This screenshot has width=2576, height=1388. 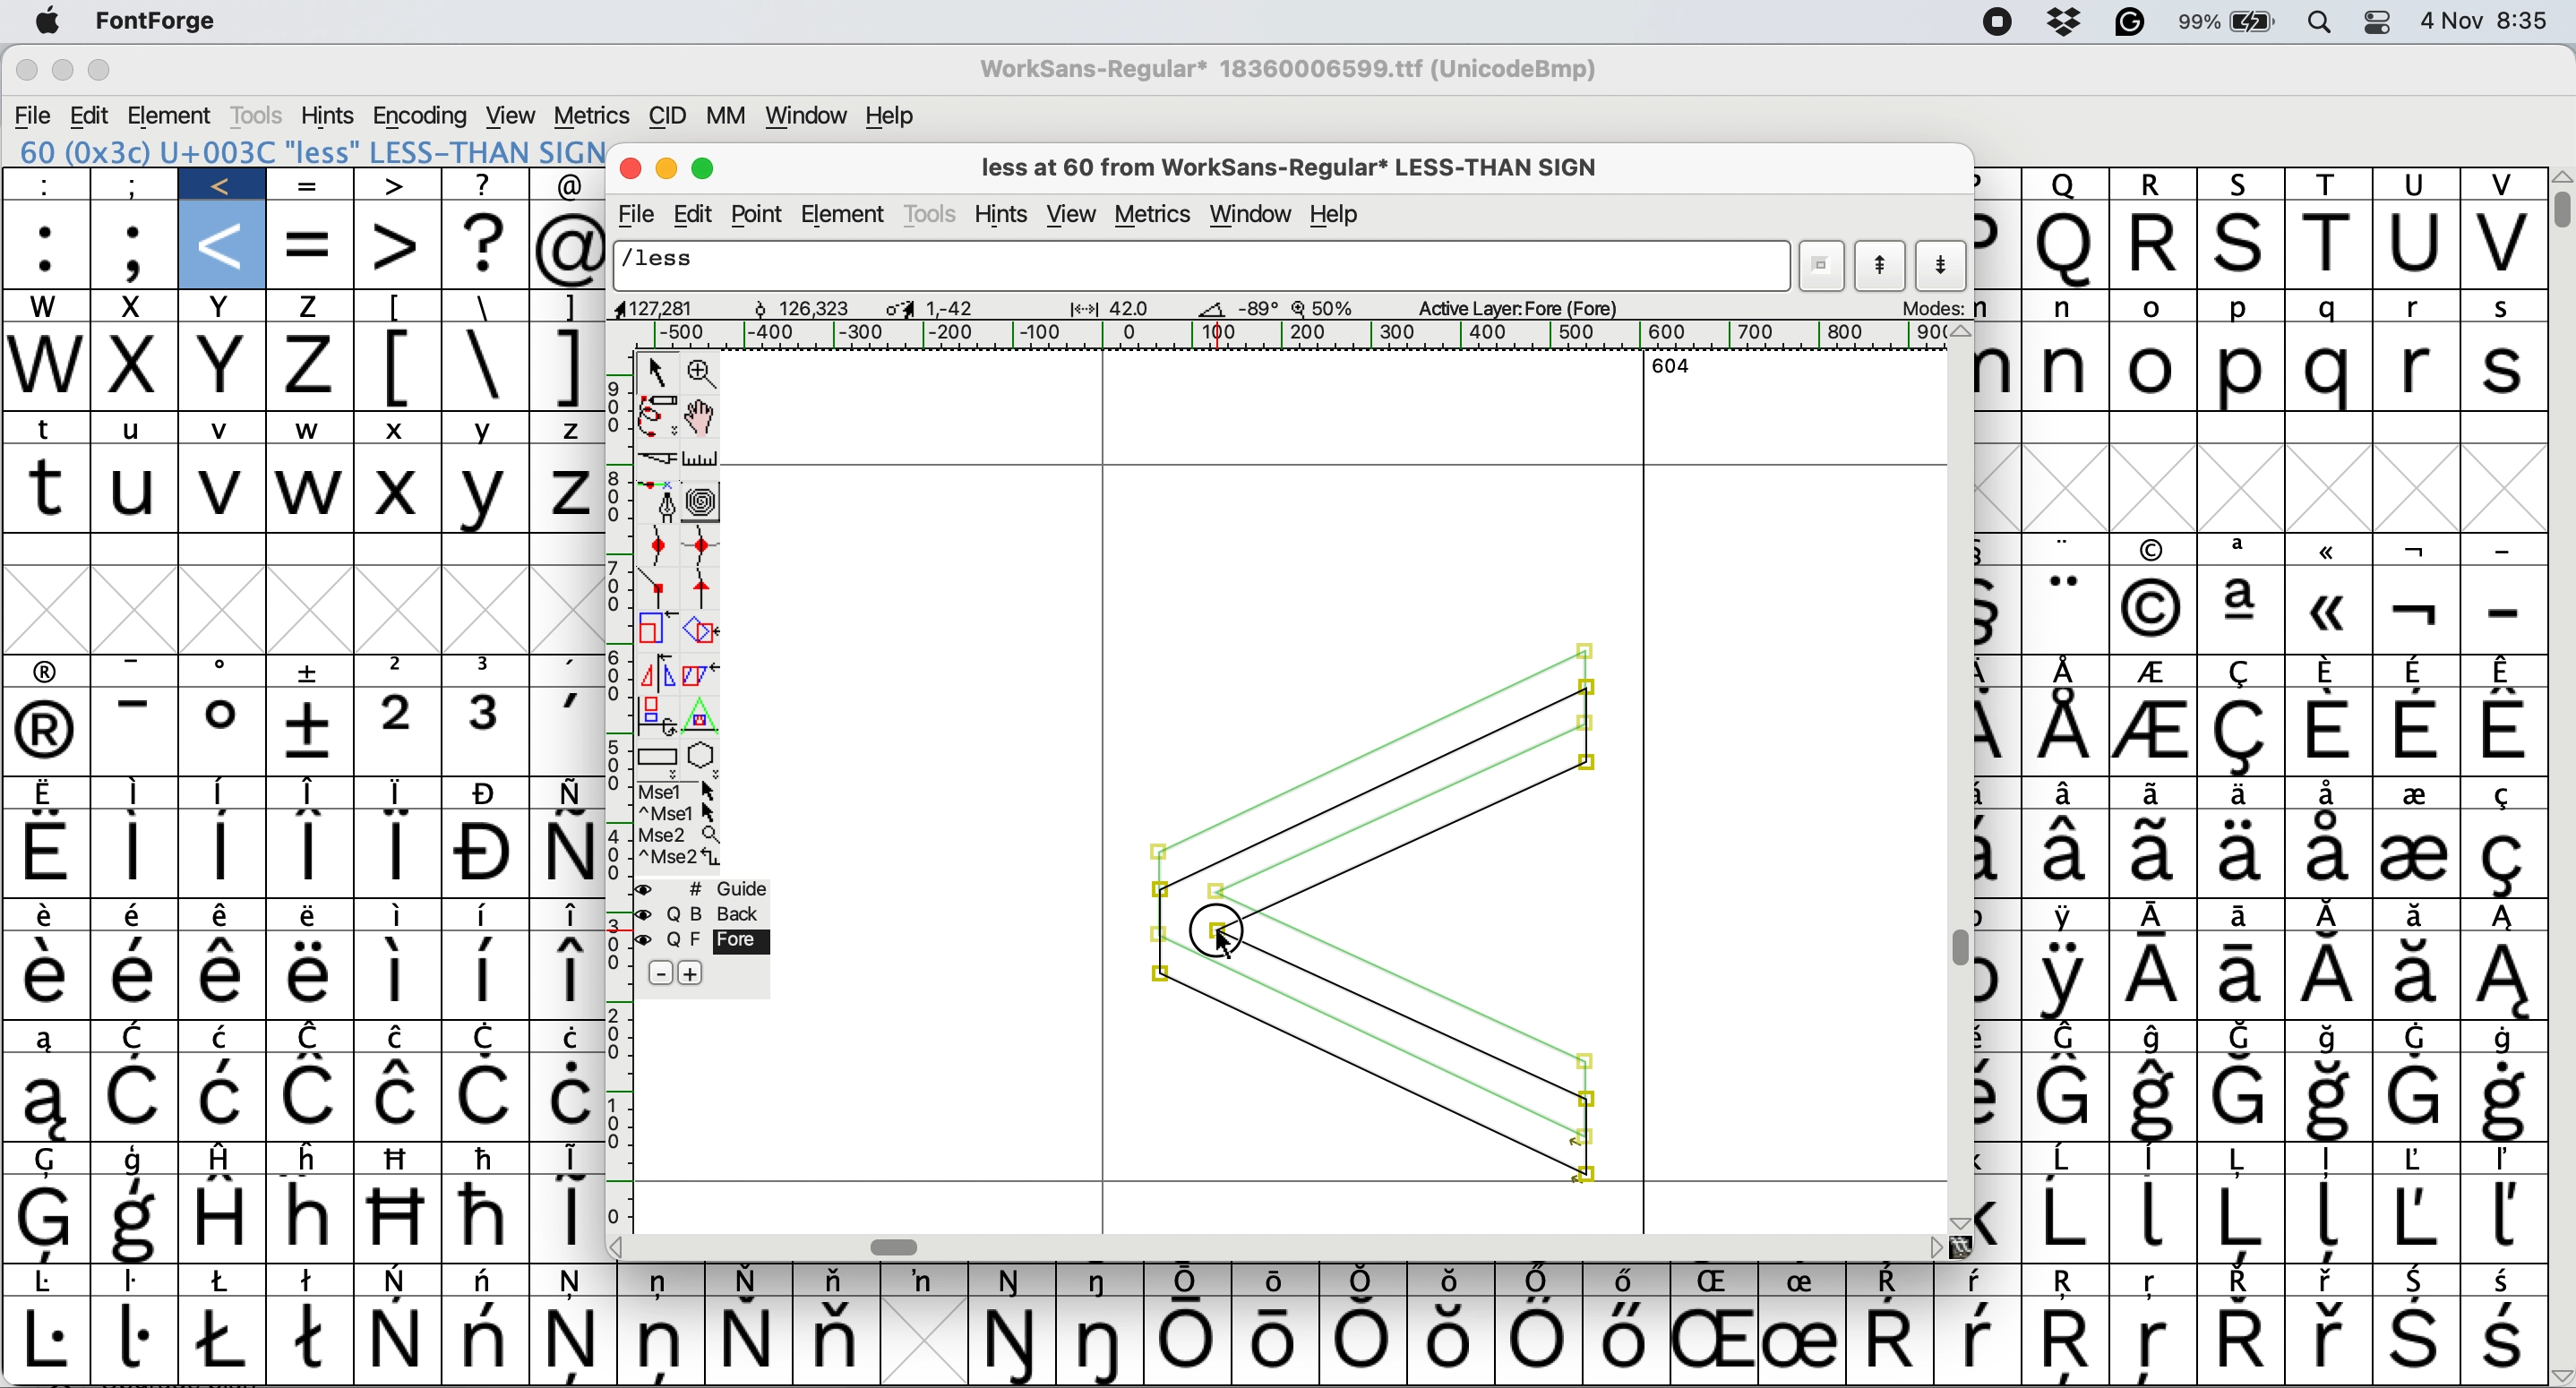 I want to click on Symbol, so click(x=2506, y=917).